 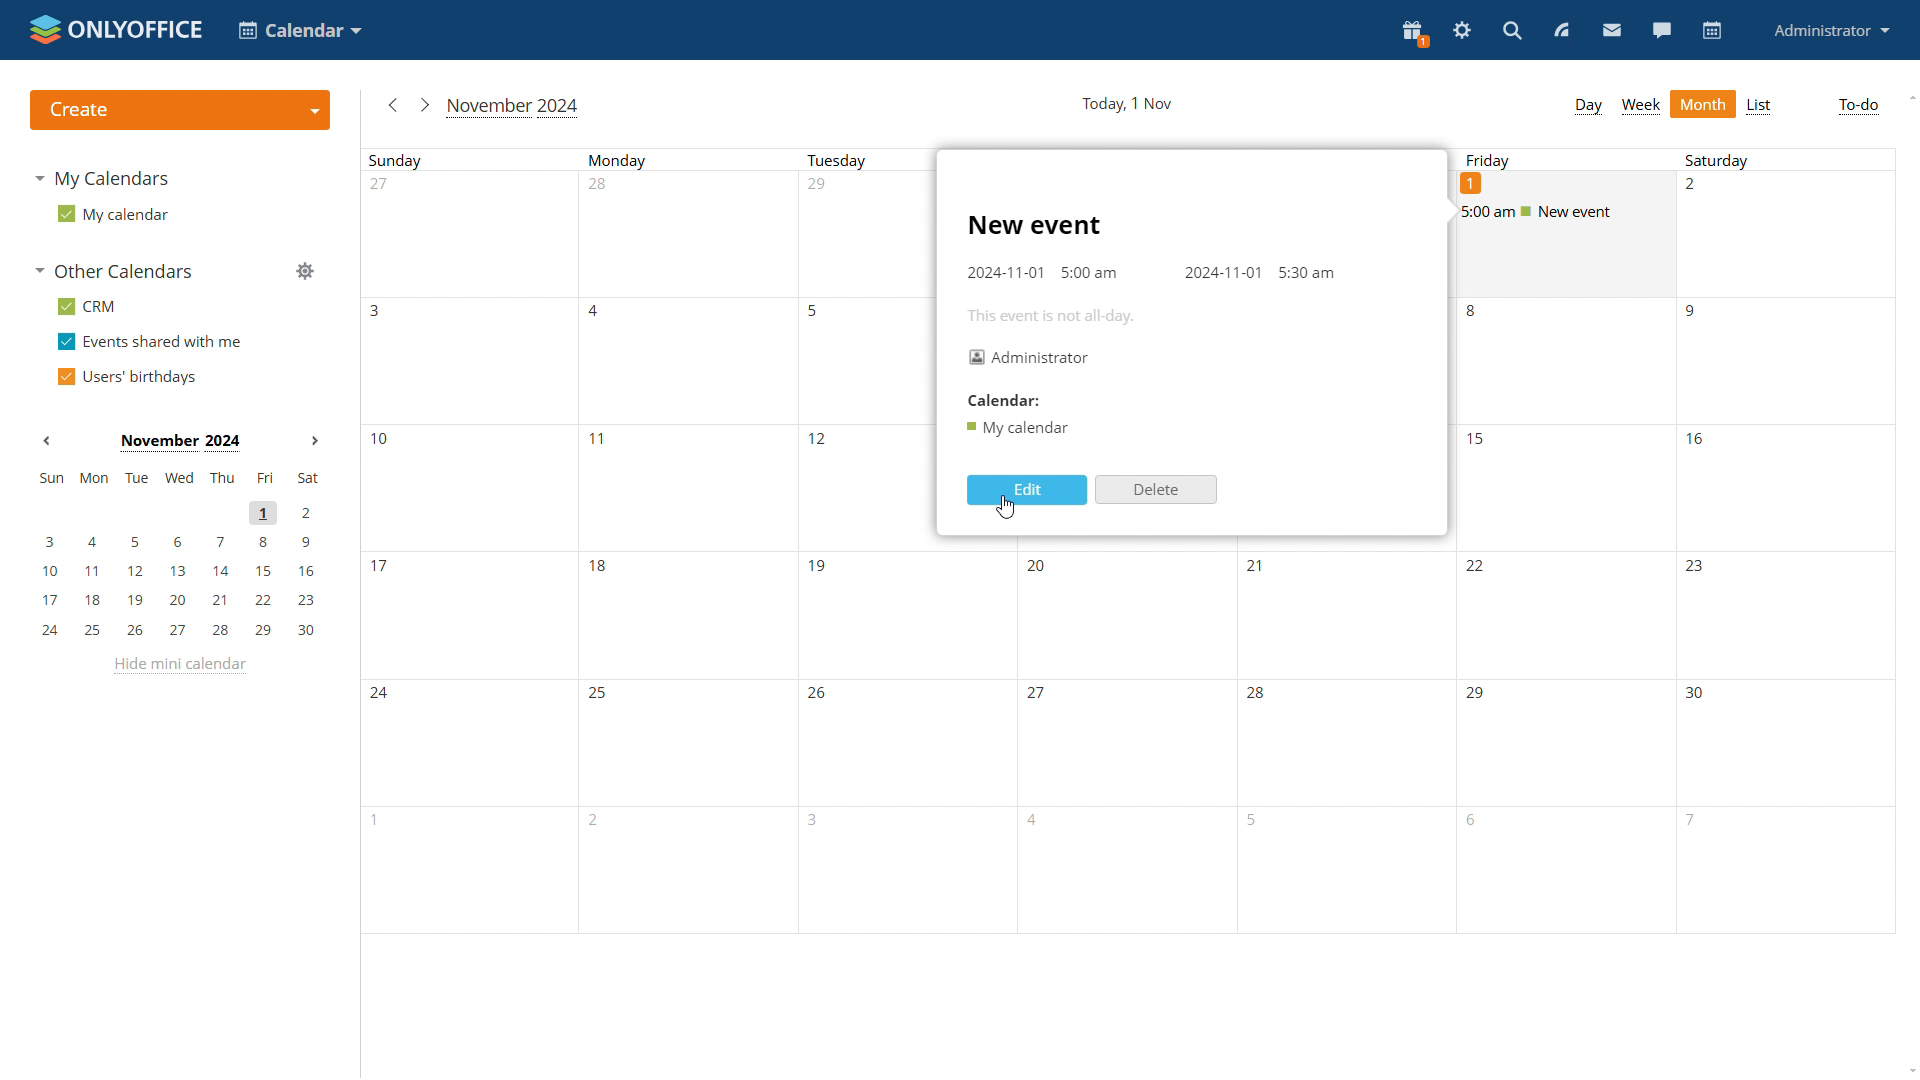 What do you see at coordinates (117, 30) in the screenshot?
I see `logo` at bounding box center [117, 30].